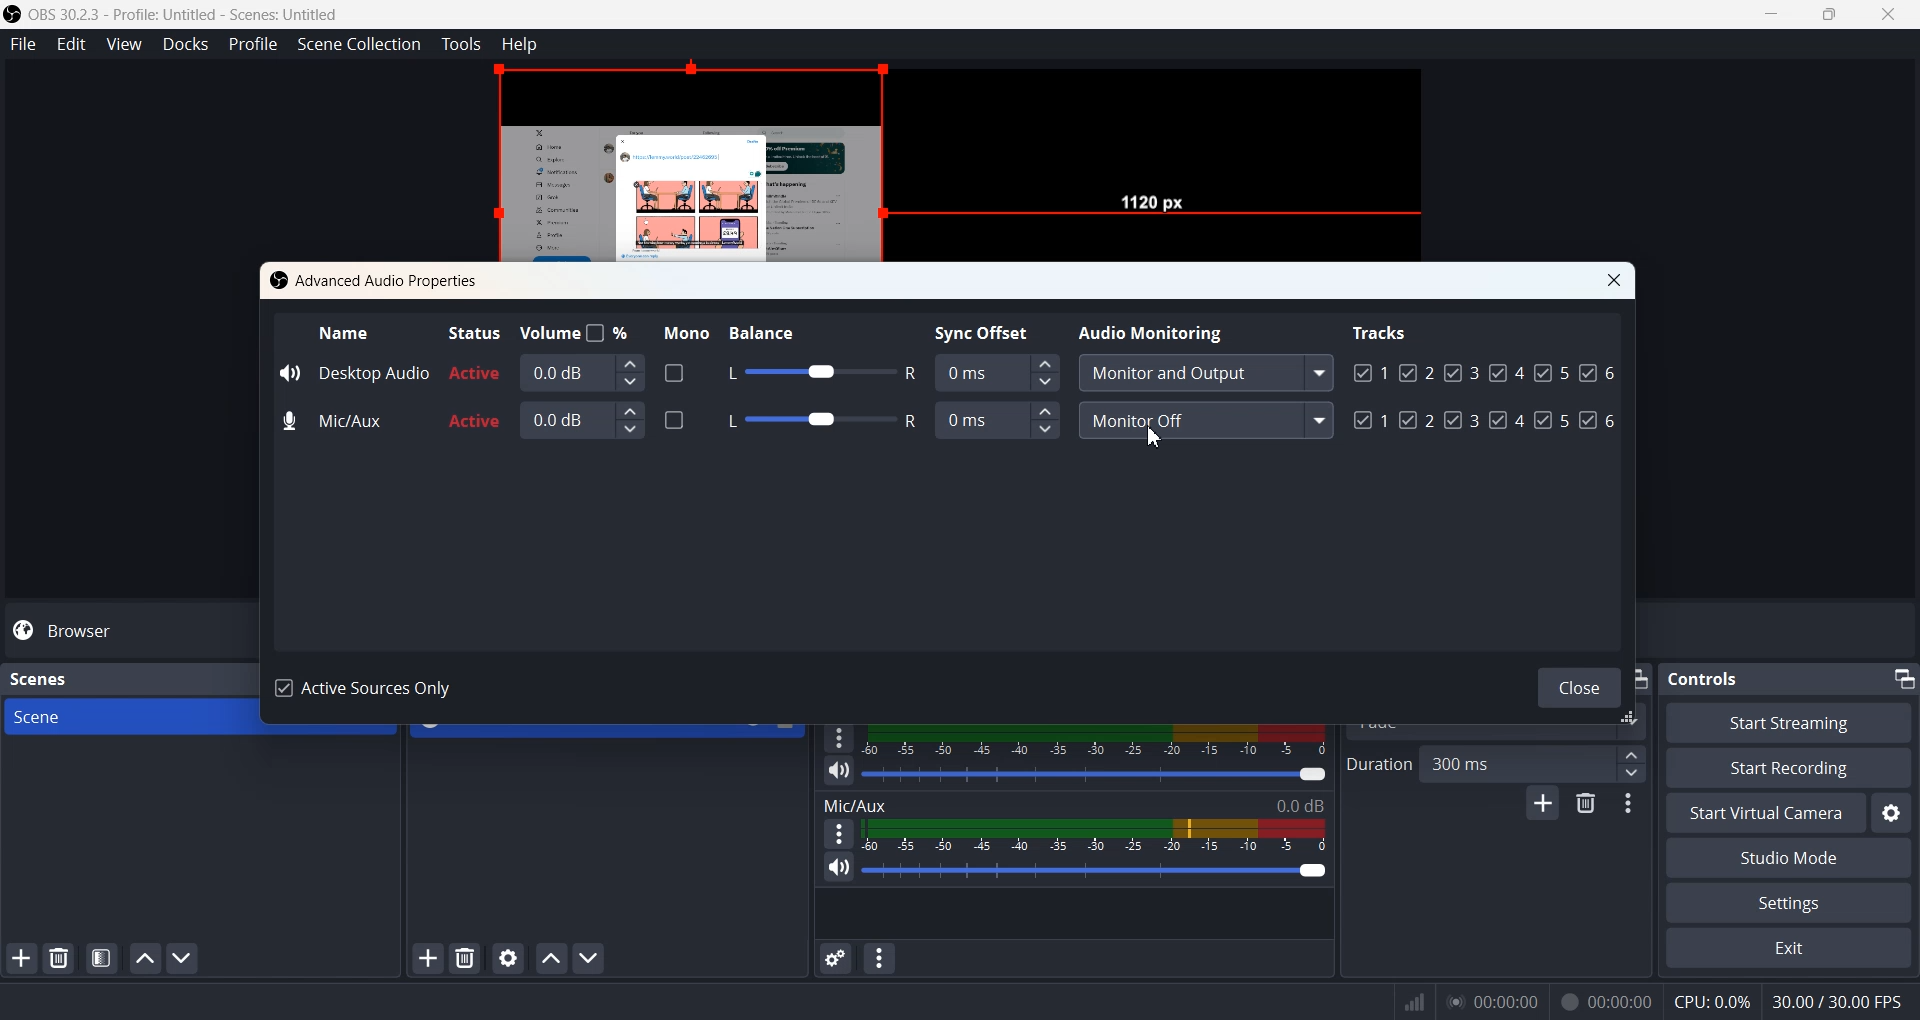 Image resolution: width=1920 pixels, height=1020 pixels. I want to click on Close, so click(1615, 281).